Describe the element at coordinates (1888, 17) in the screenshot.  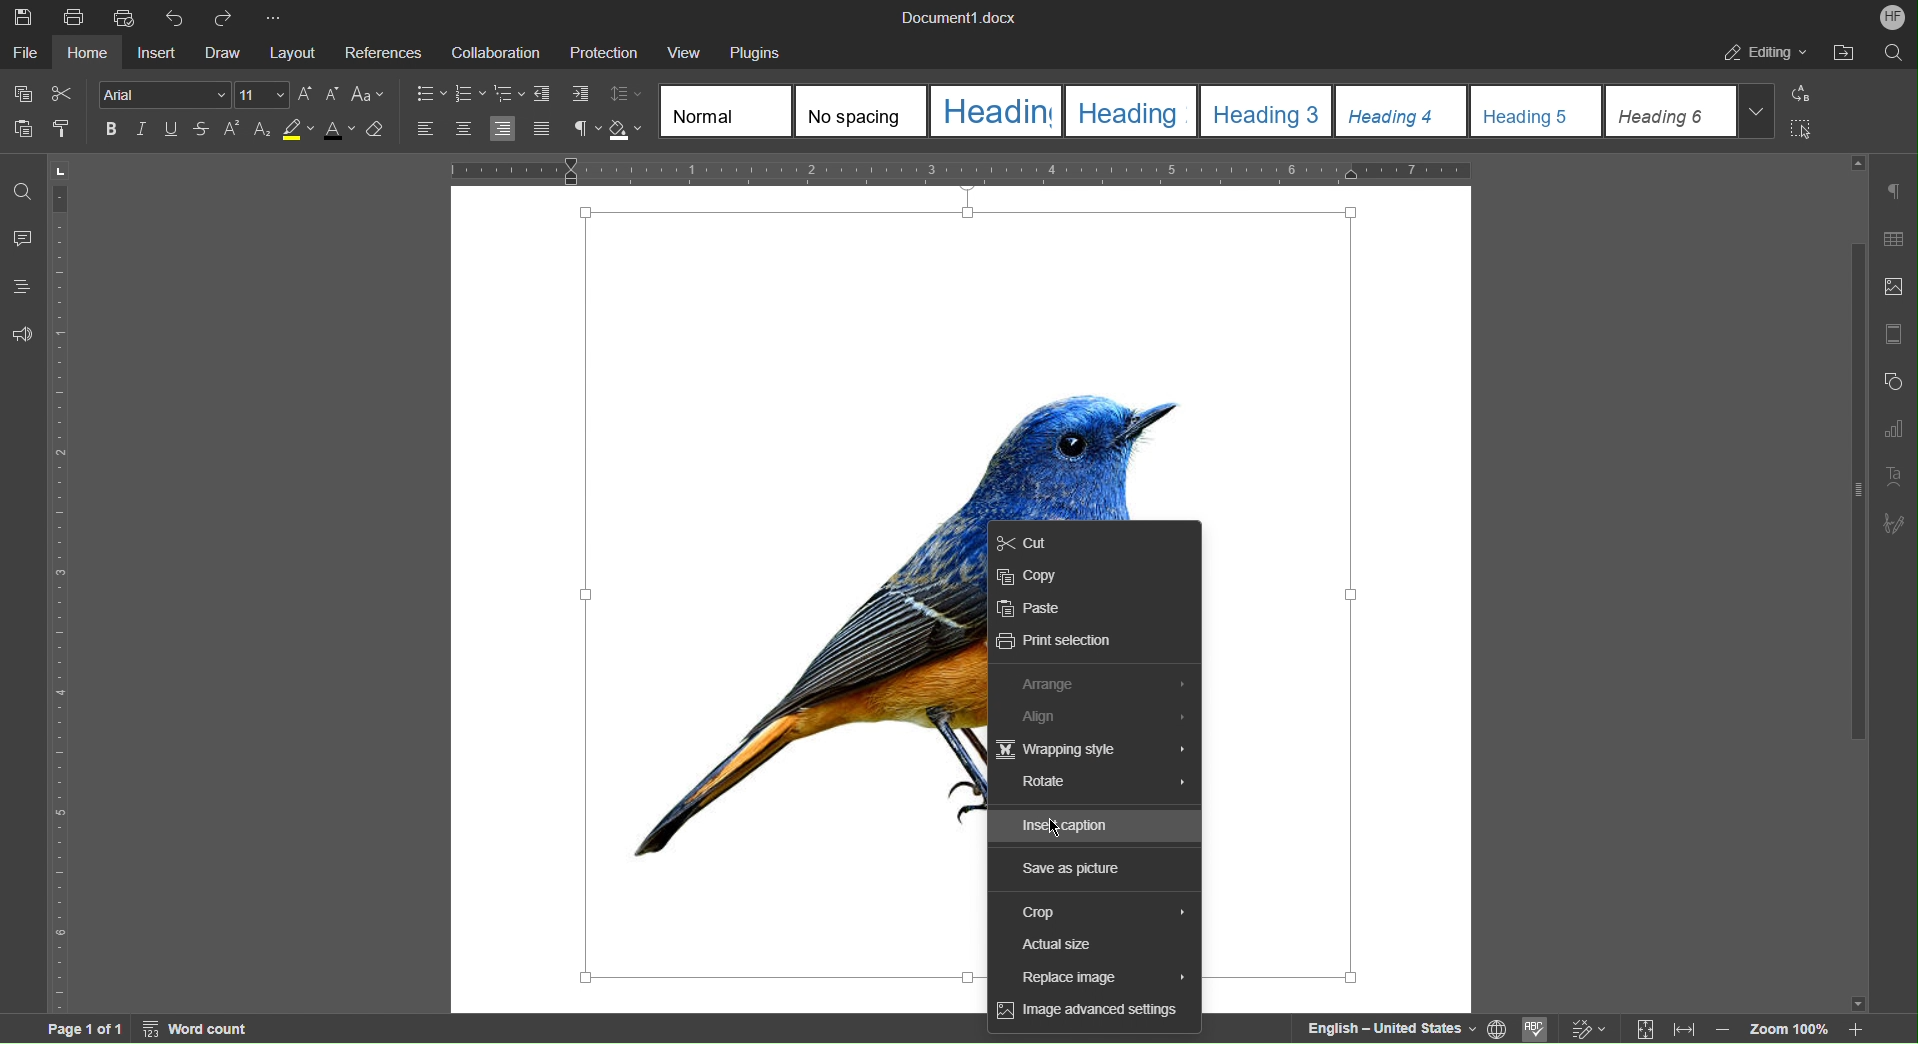
I see `Account` at that location.